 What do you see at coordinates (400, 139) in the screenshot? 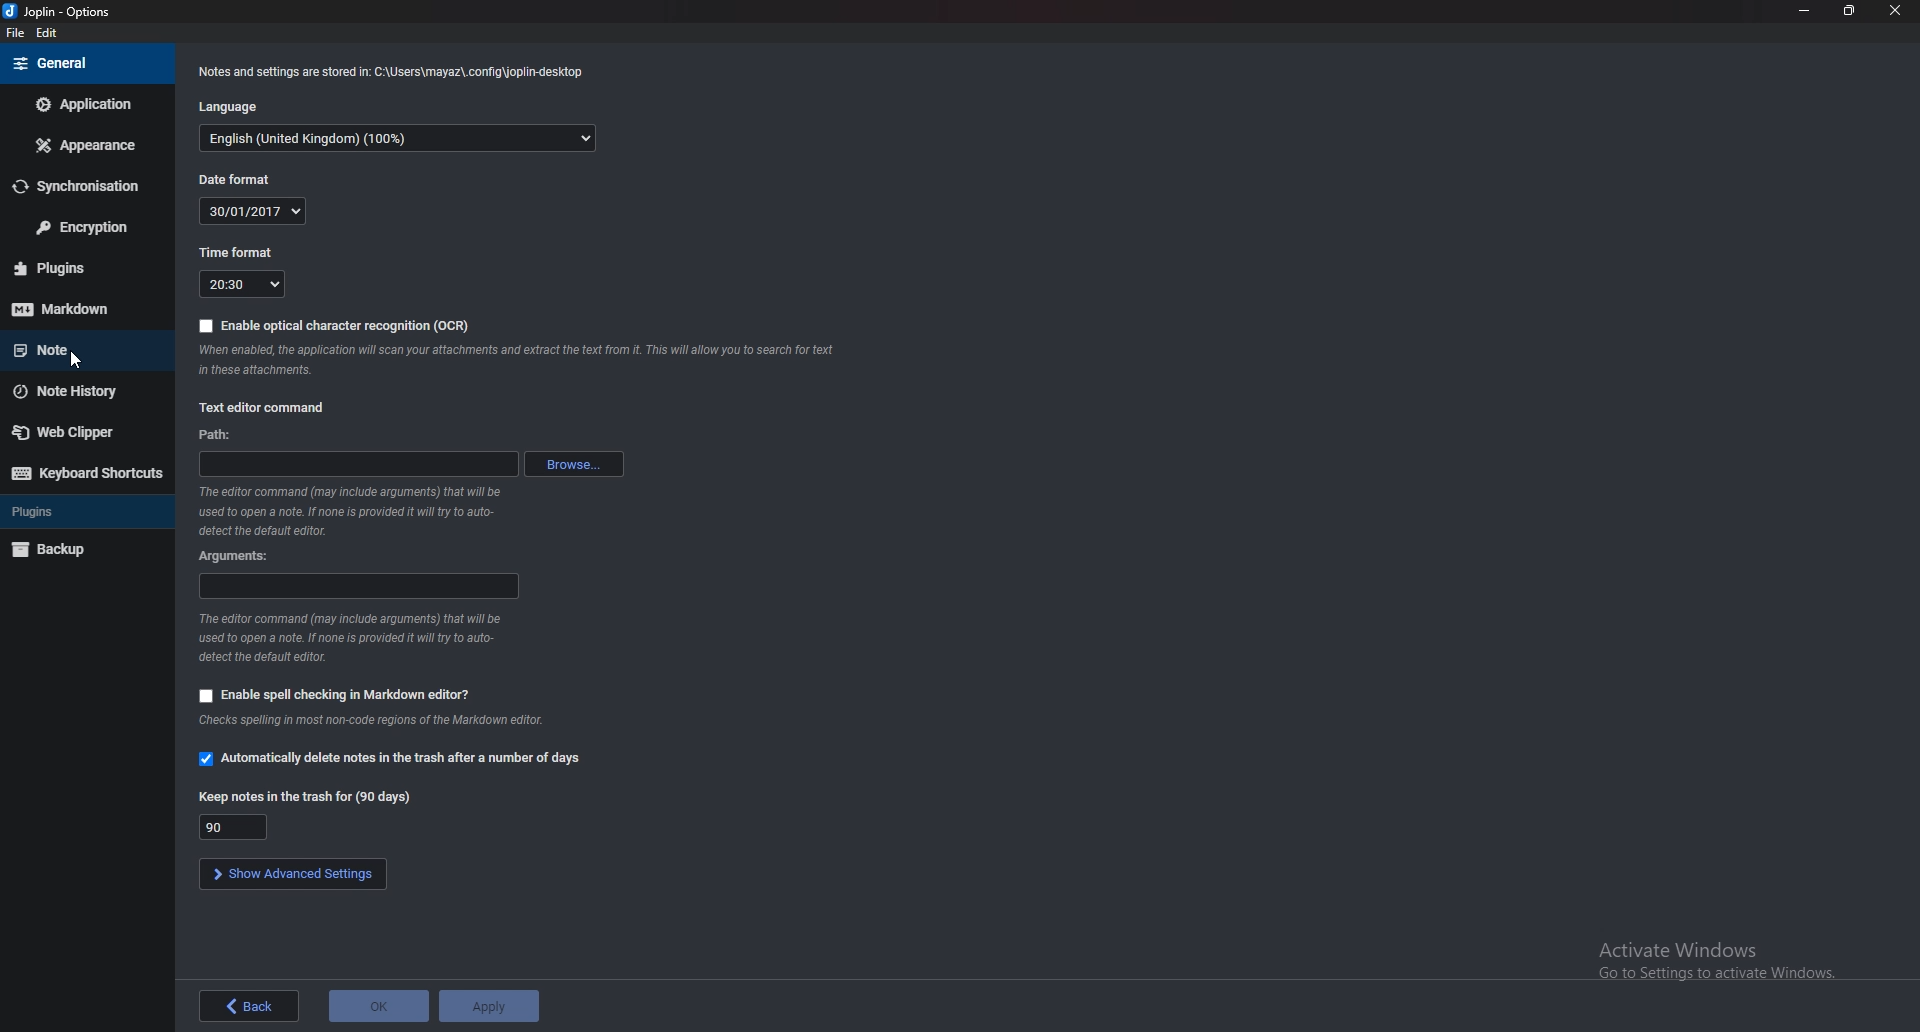
I see `Language` at bounding box center [400, 139].